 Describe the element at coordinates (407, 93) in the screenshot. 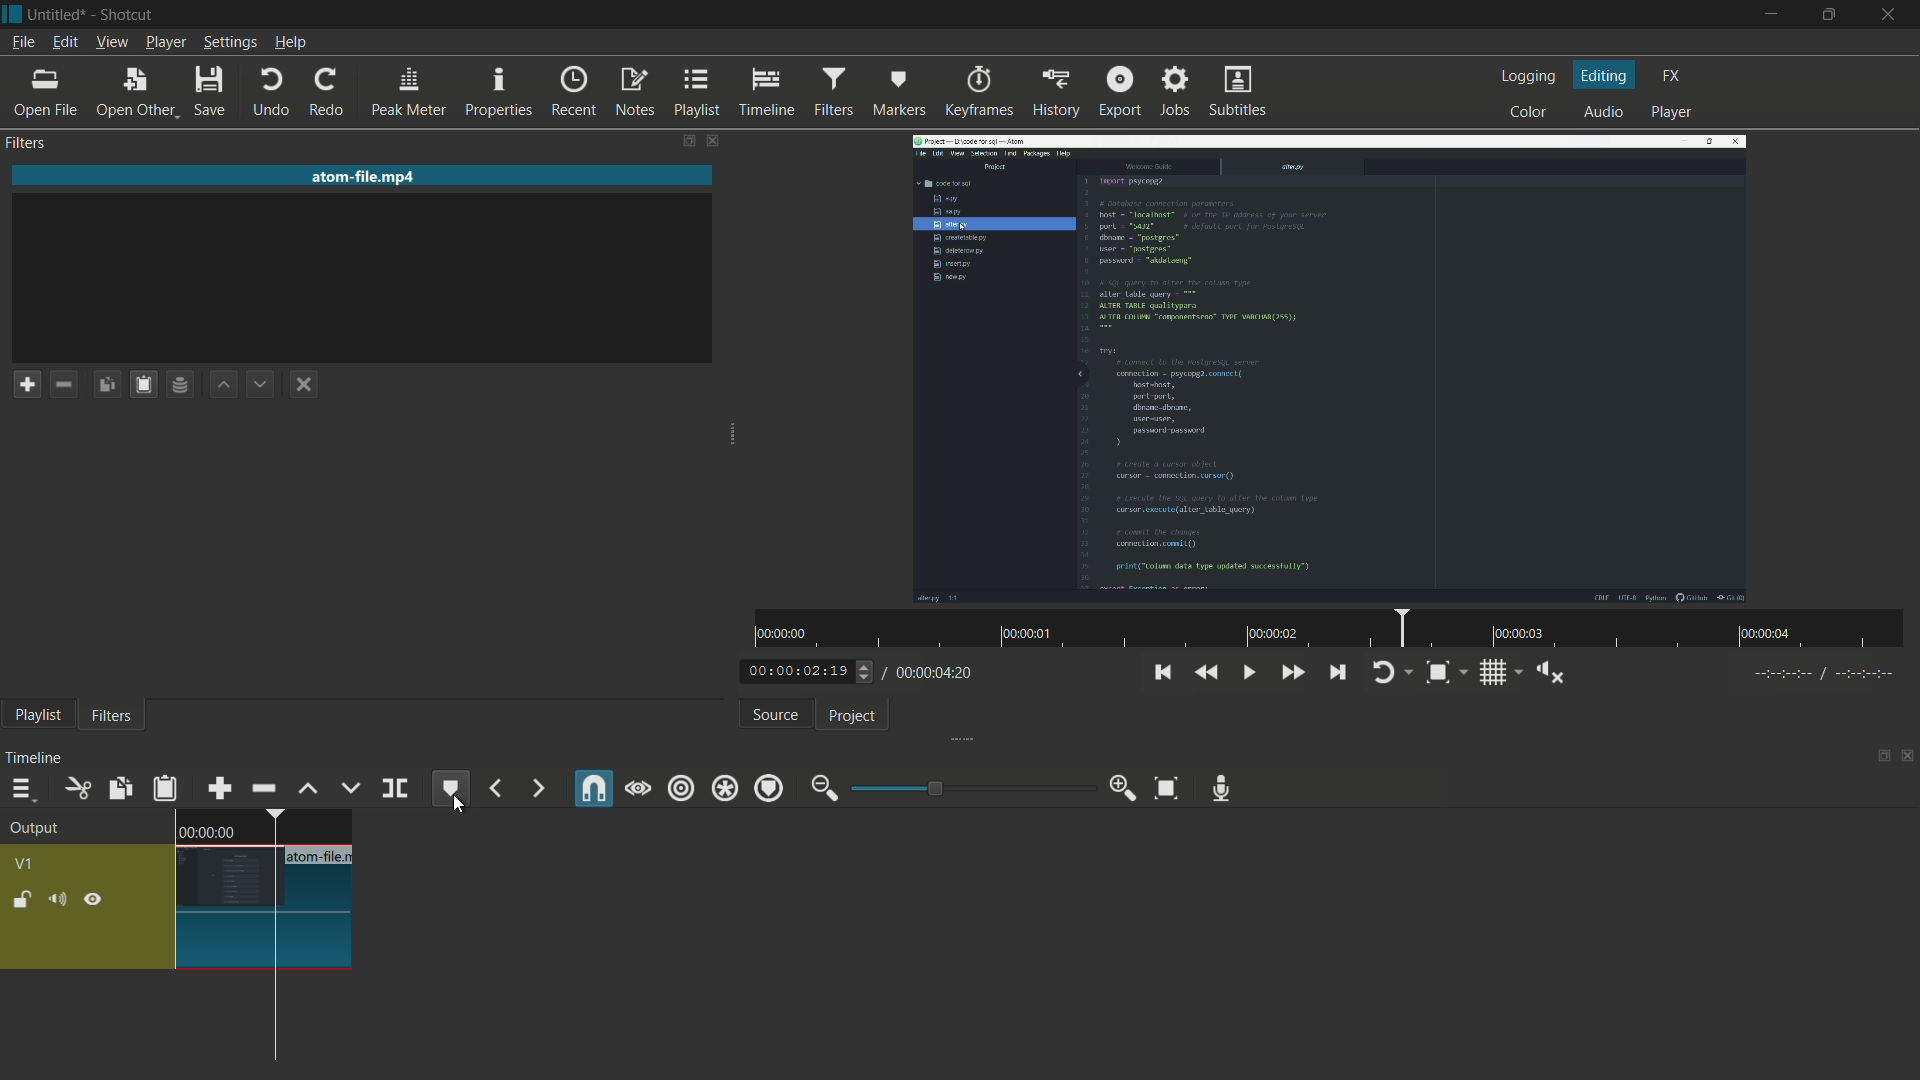

I see `peak meter` at that location.